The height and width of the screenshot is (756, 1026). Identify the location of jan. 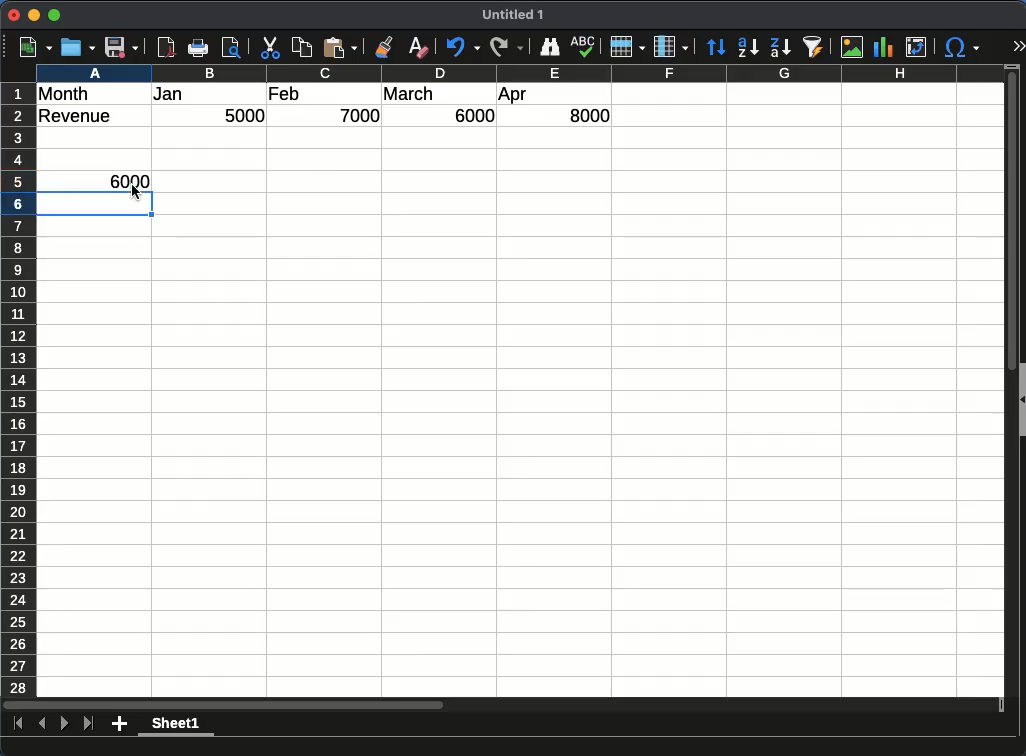
(169, 94).